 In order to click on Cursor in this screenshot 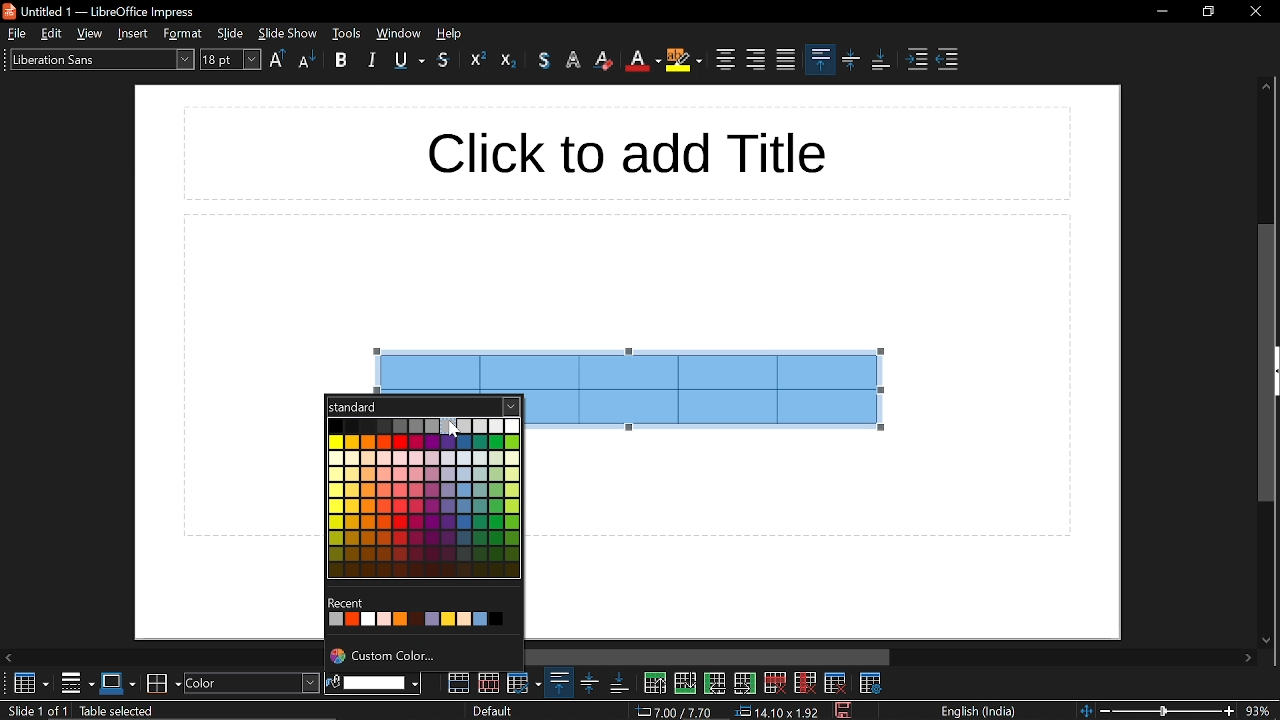, I will do `click(454, 434)`.